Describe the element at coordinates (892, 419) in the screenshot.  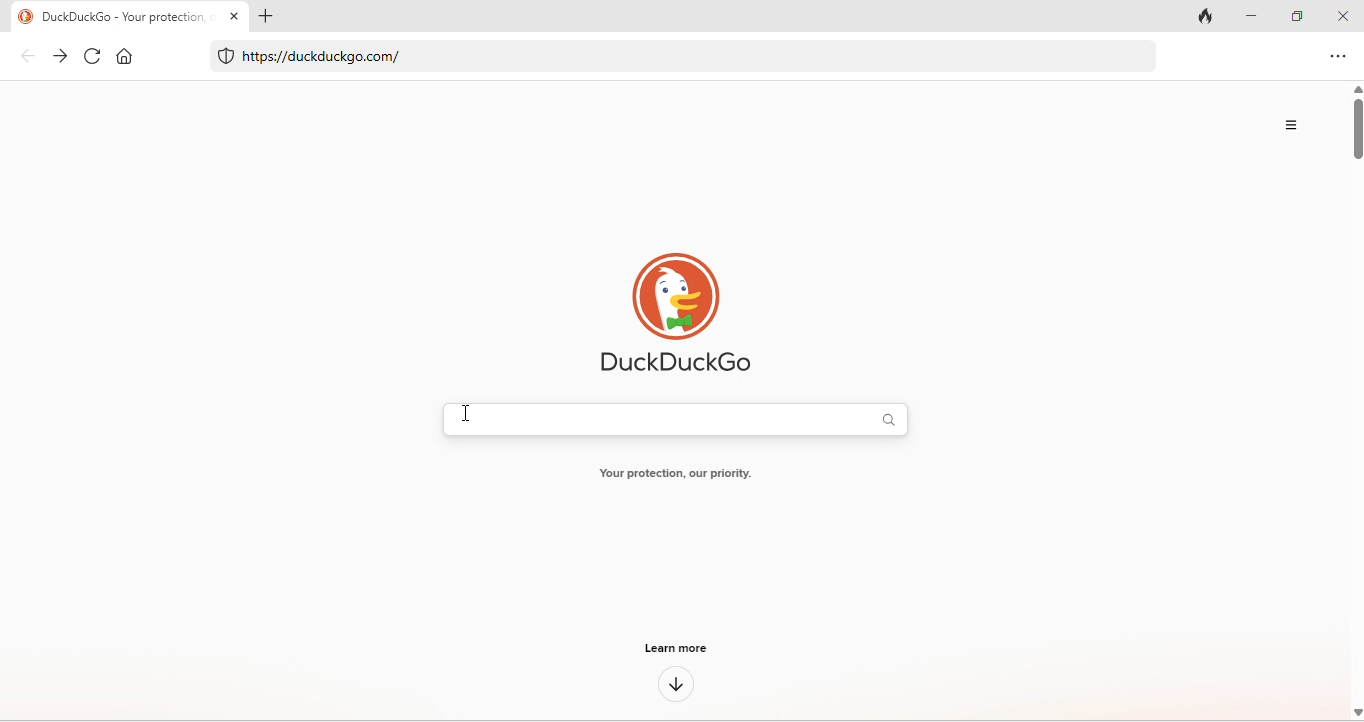
I see `search ` at that location.